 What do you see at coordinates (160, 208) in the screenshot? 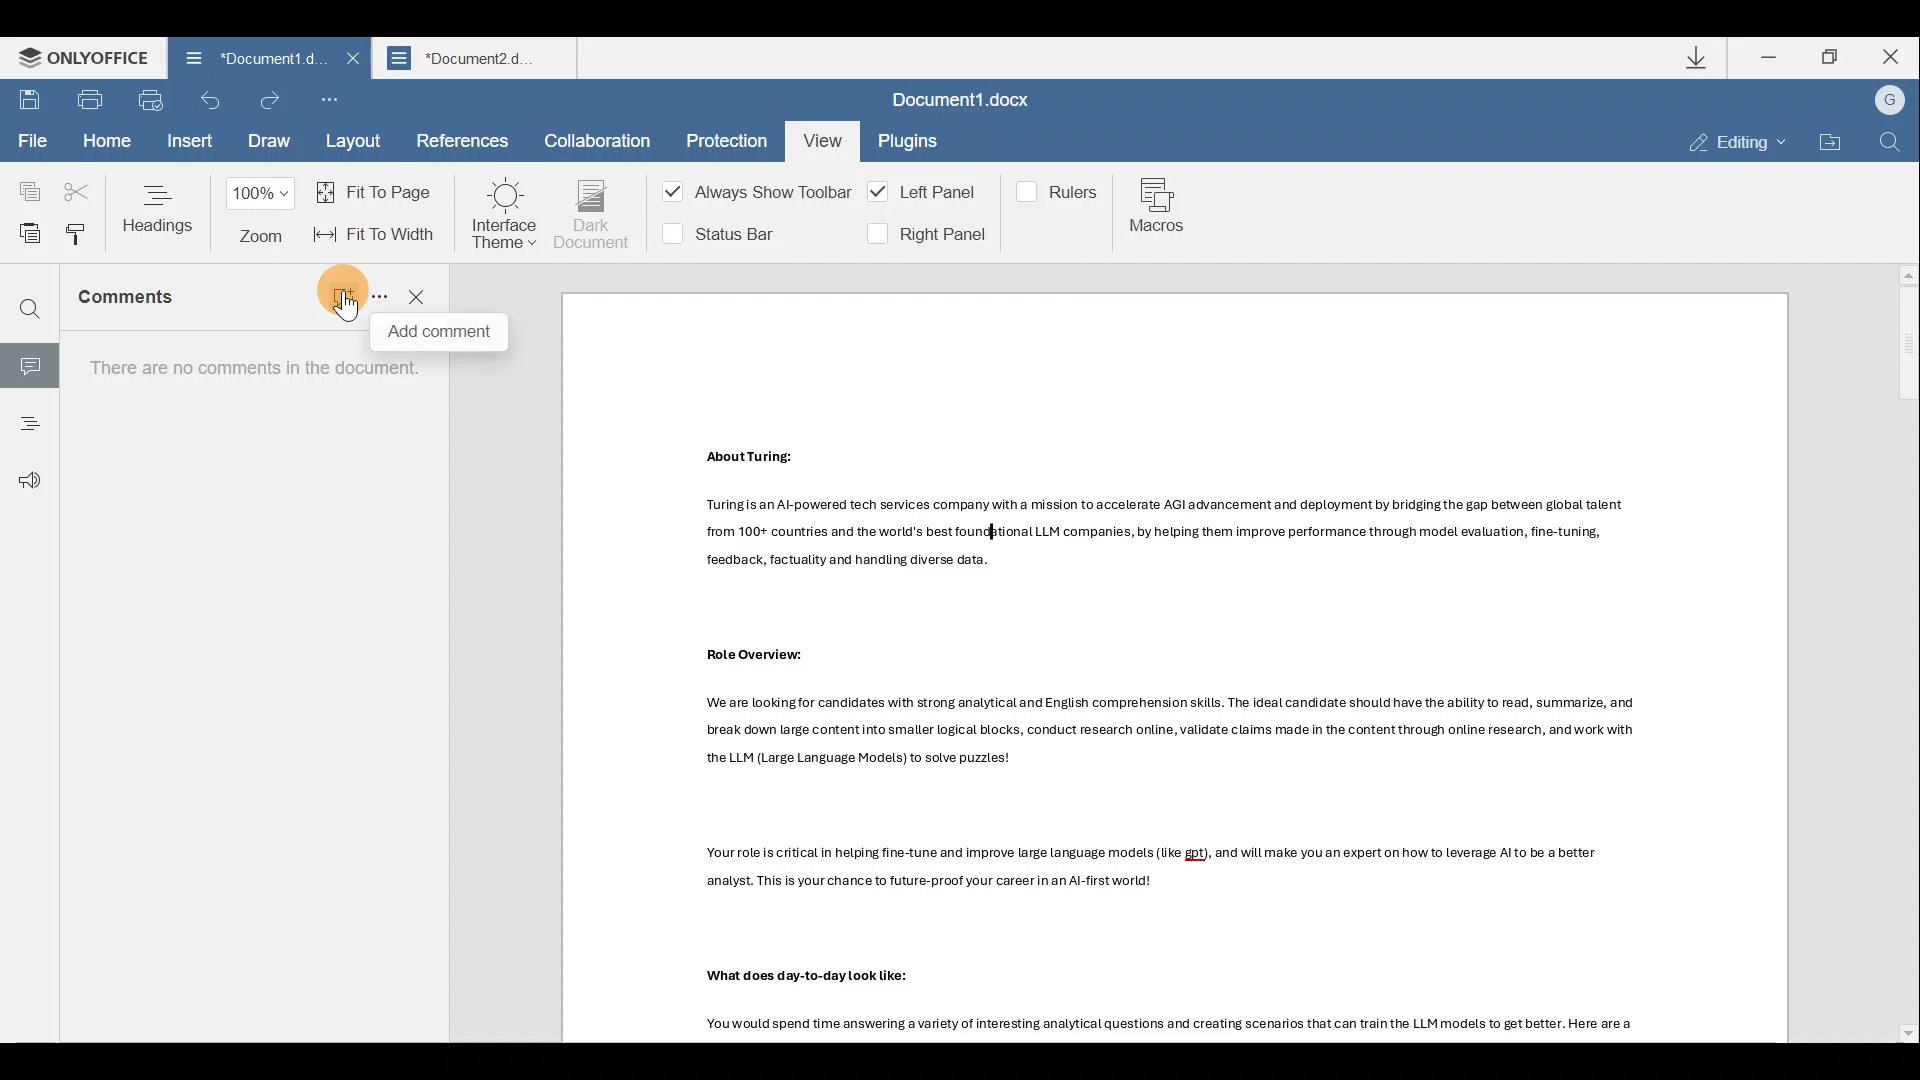
I see `Headings` at bounding box center [160, 208].